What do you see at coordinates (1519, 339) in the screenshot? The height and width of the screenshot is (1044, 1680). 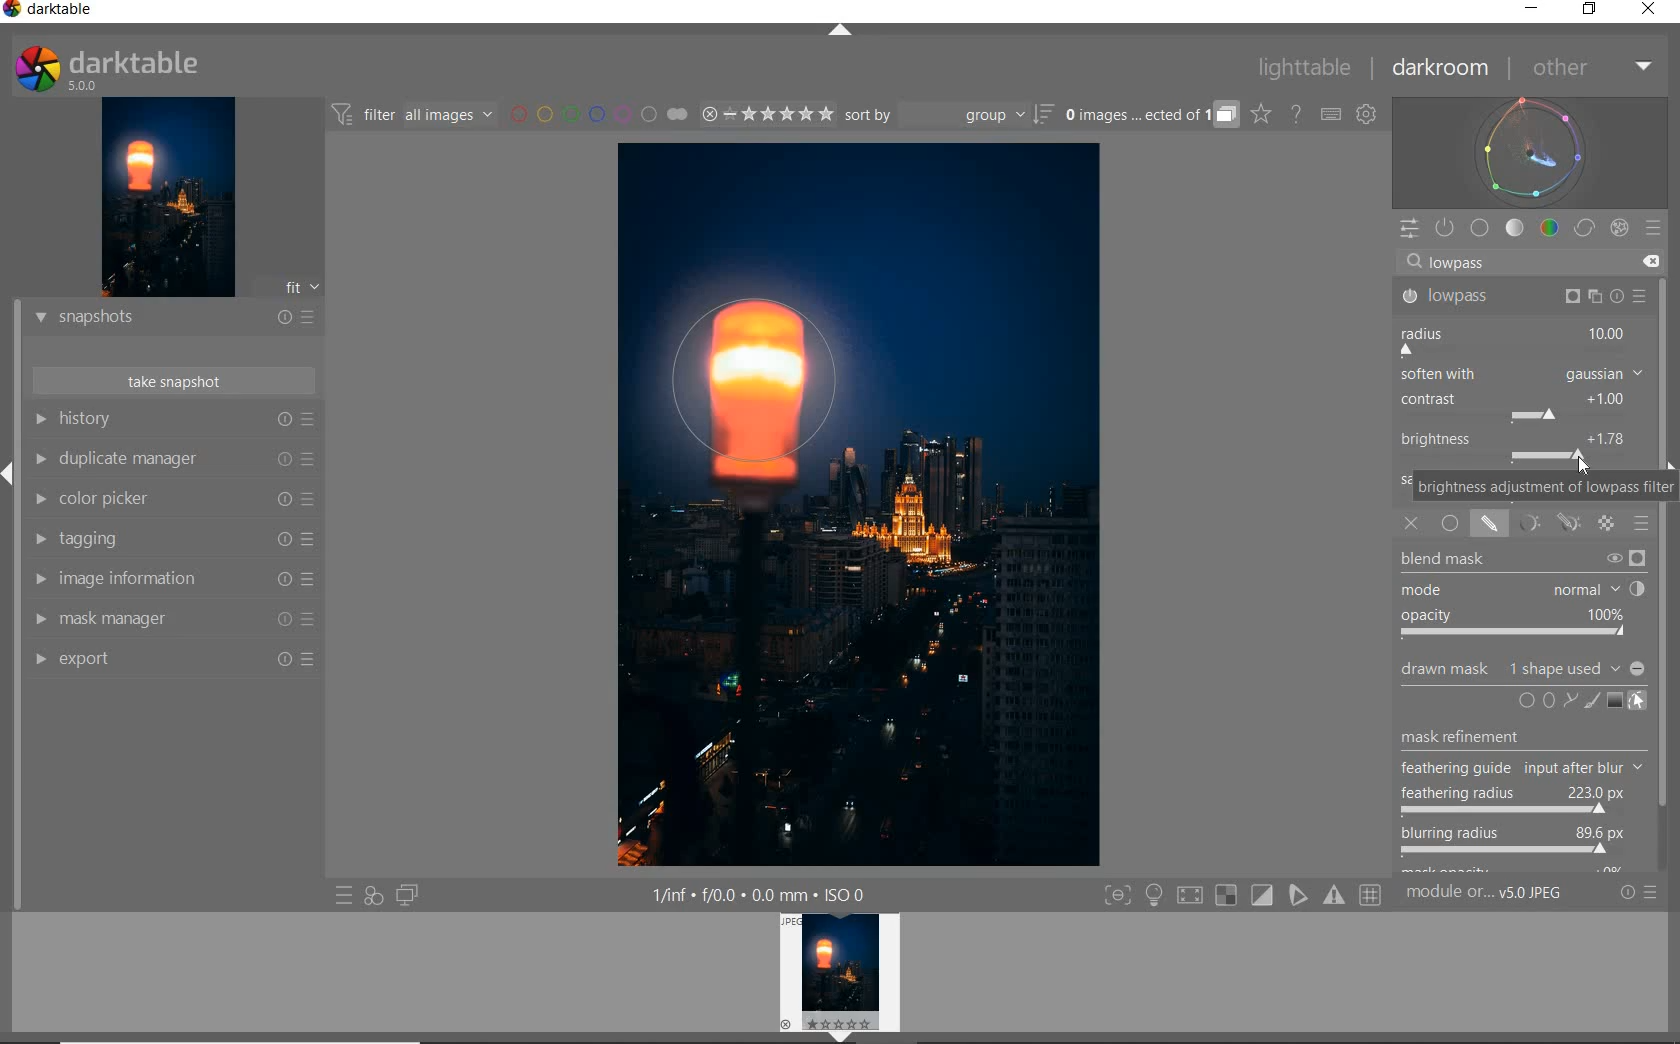 I see `RADIUS` at bounding box center [1519, 339].